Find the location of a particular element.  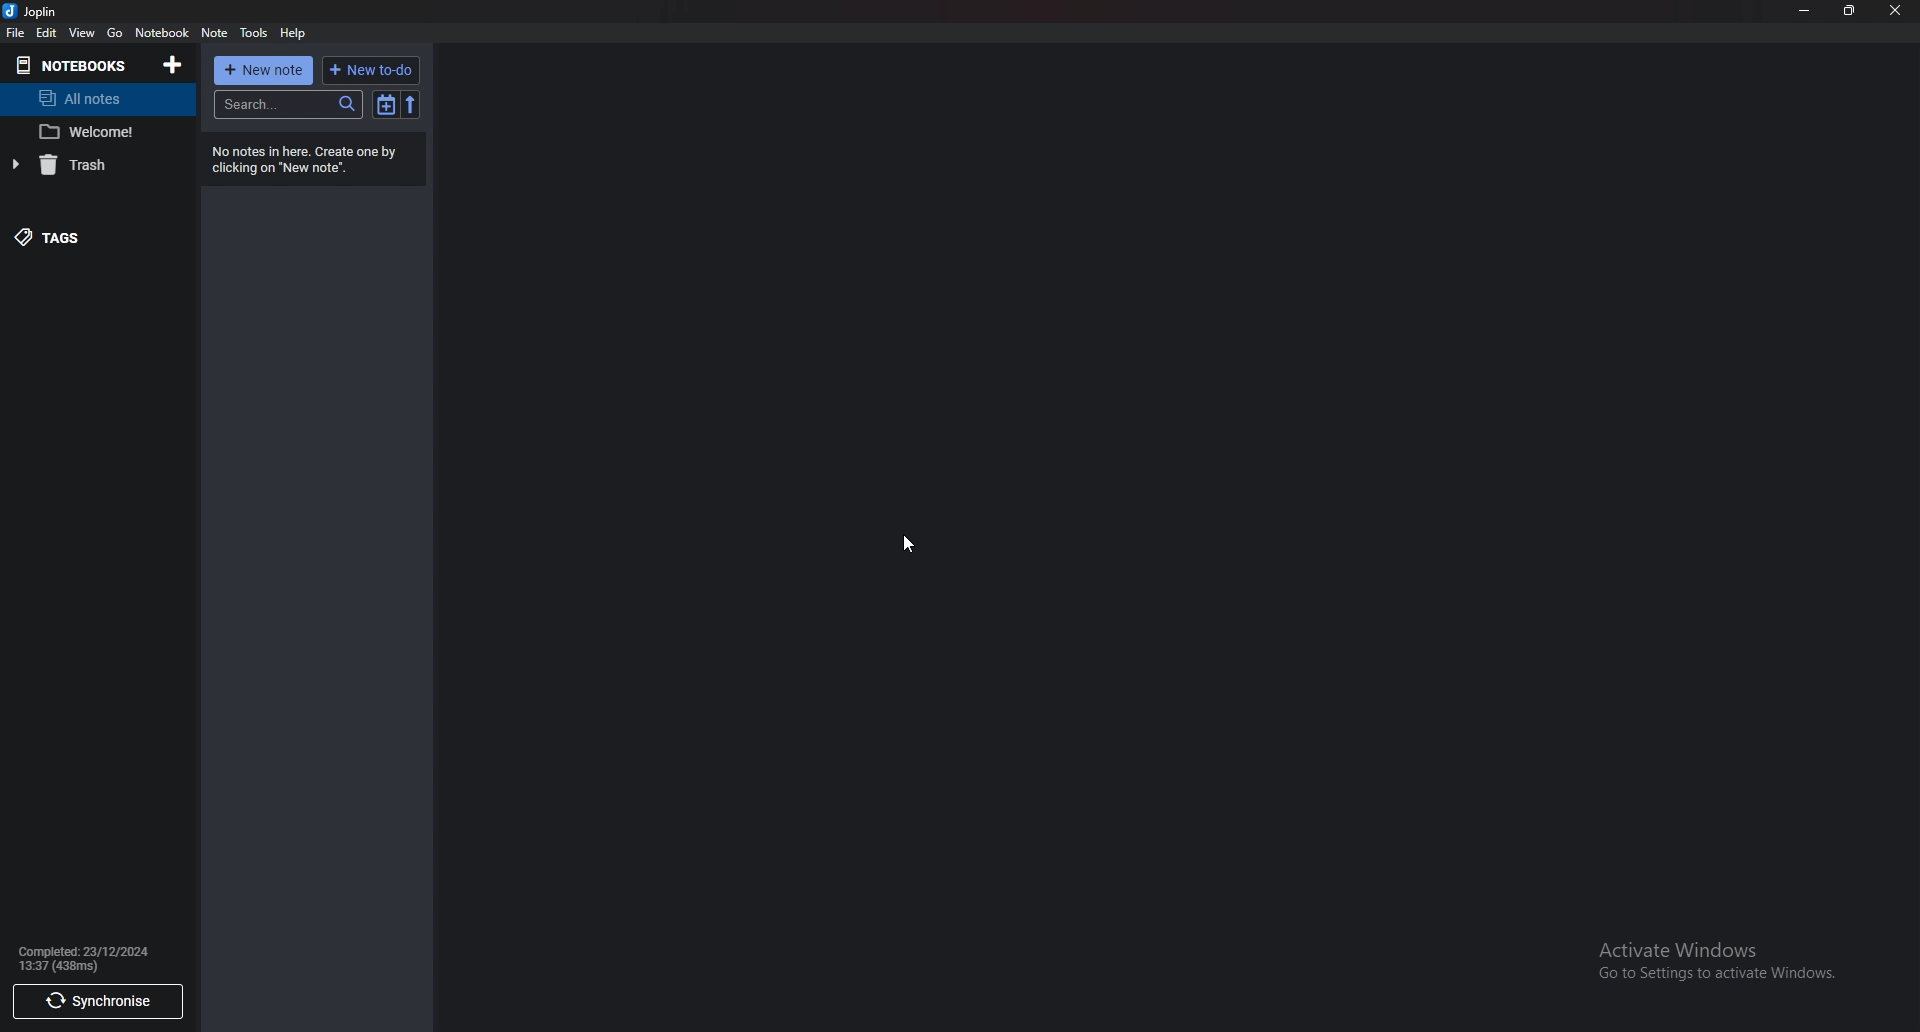

toggle sort order is located at coordinates (386, 106).